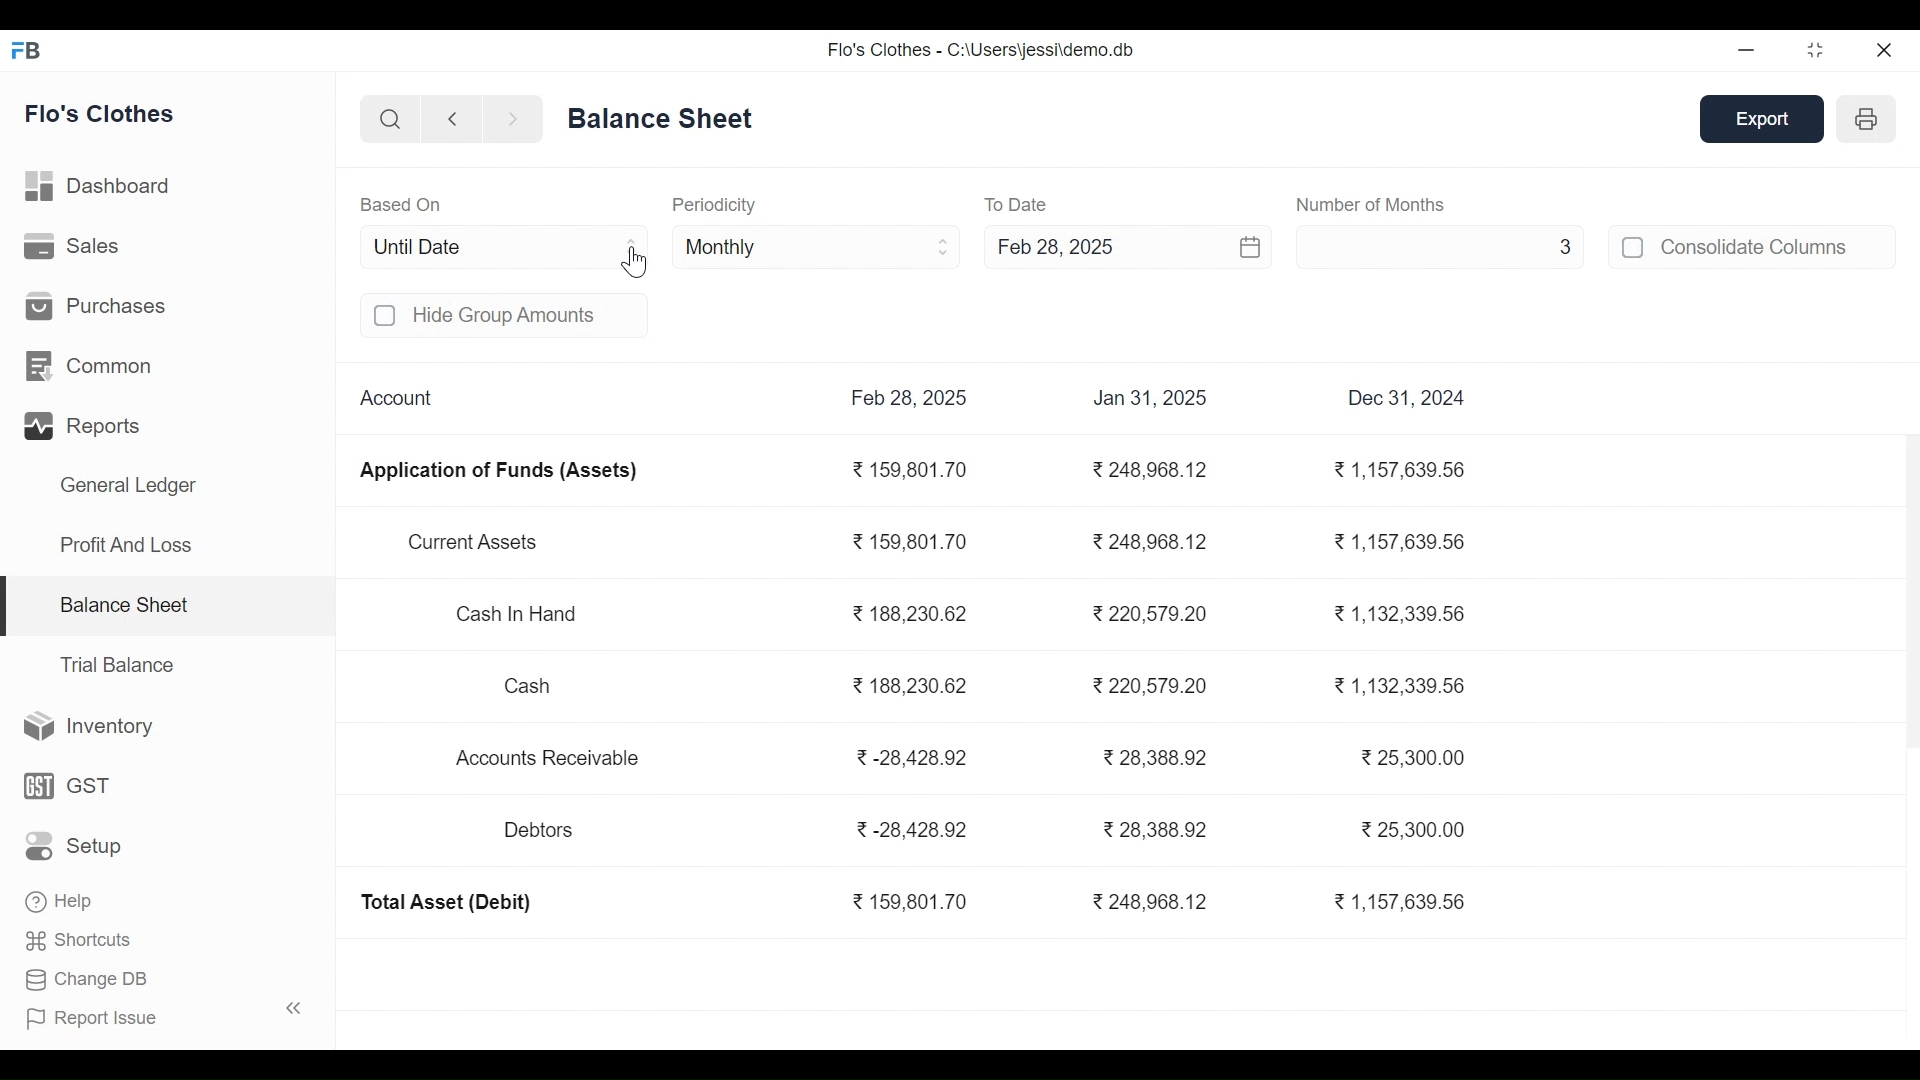  What do you see at coordinates (399, 399) in the screenshot?
I see `Account` at bounding box center [399, 399].